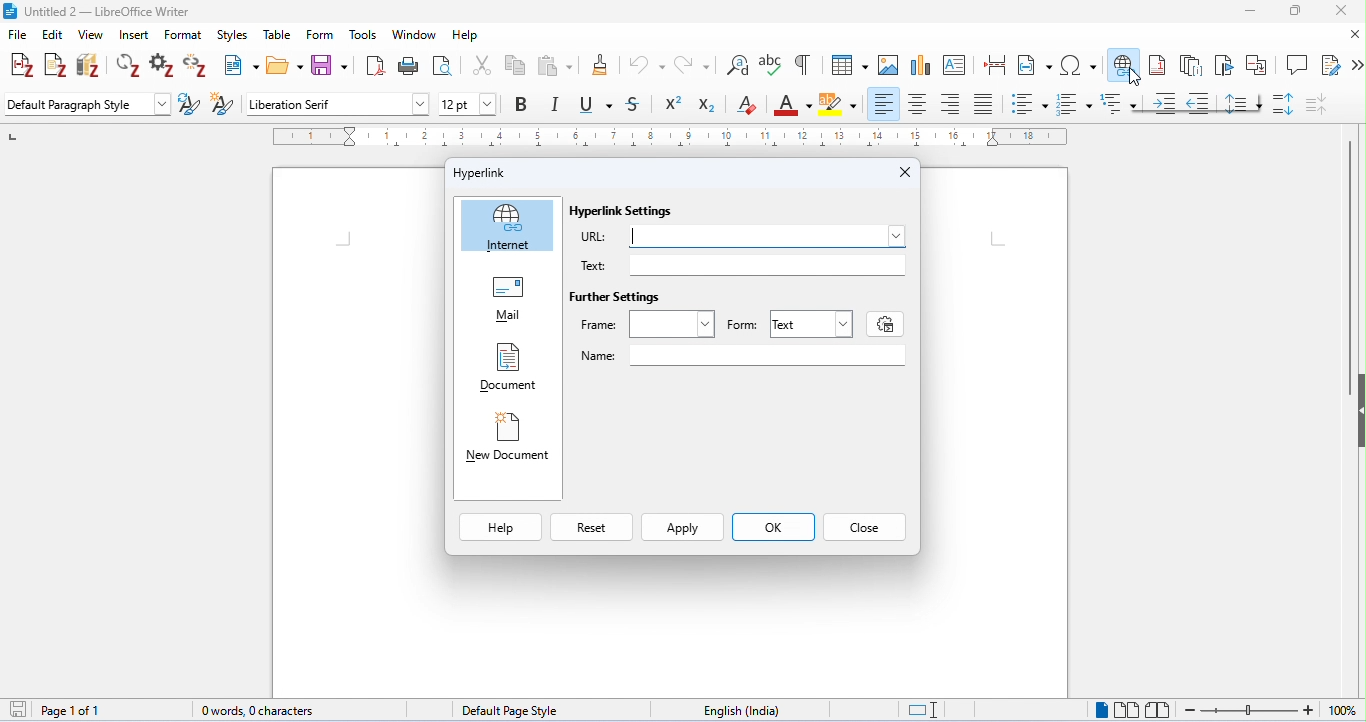 Image resolution: width=1366 pixels, height=722 pixels. I want to click on numbered style, so click(1076, 105).